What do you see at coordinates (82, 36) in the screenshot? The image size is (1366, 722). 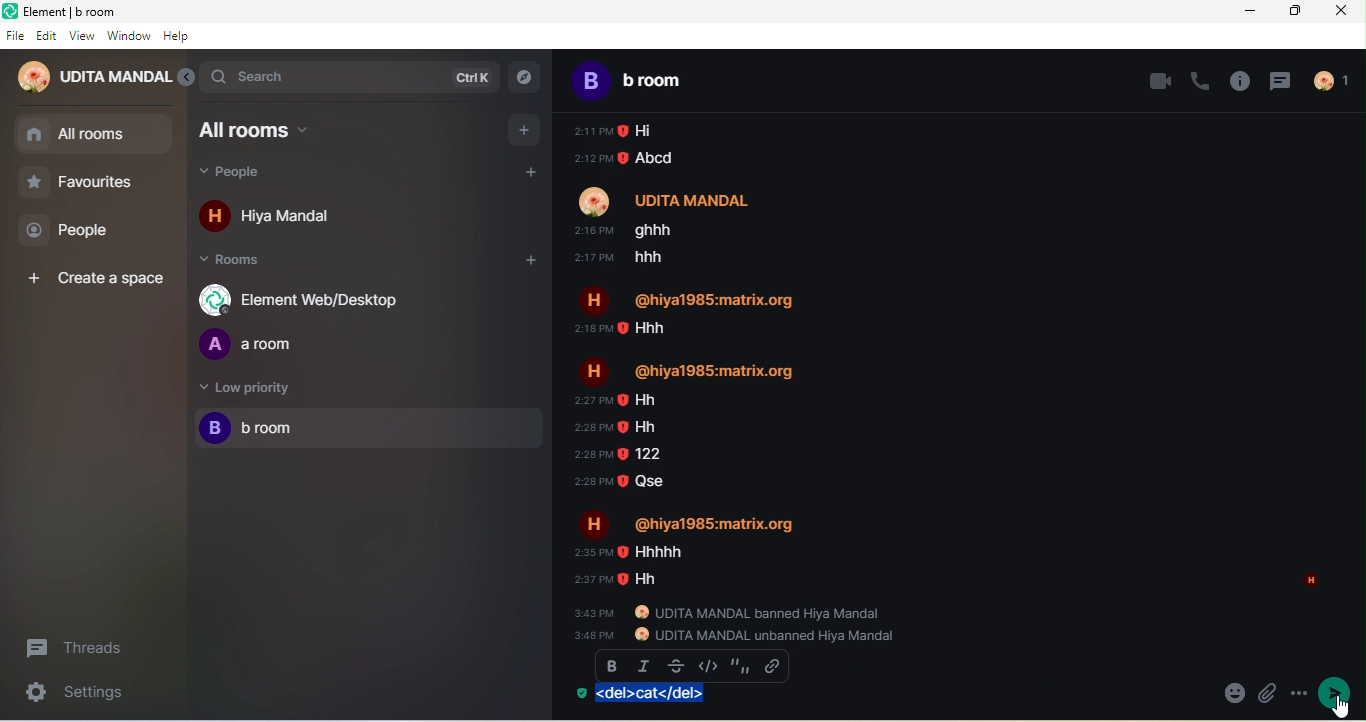 I see `view` at bounding box center [82, 36].